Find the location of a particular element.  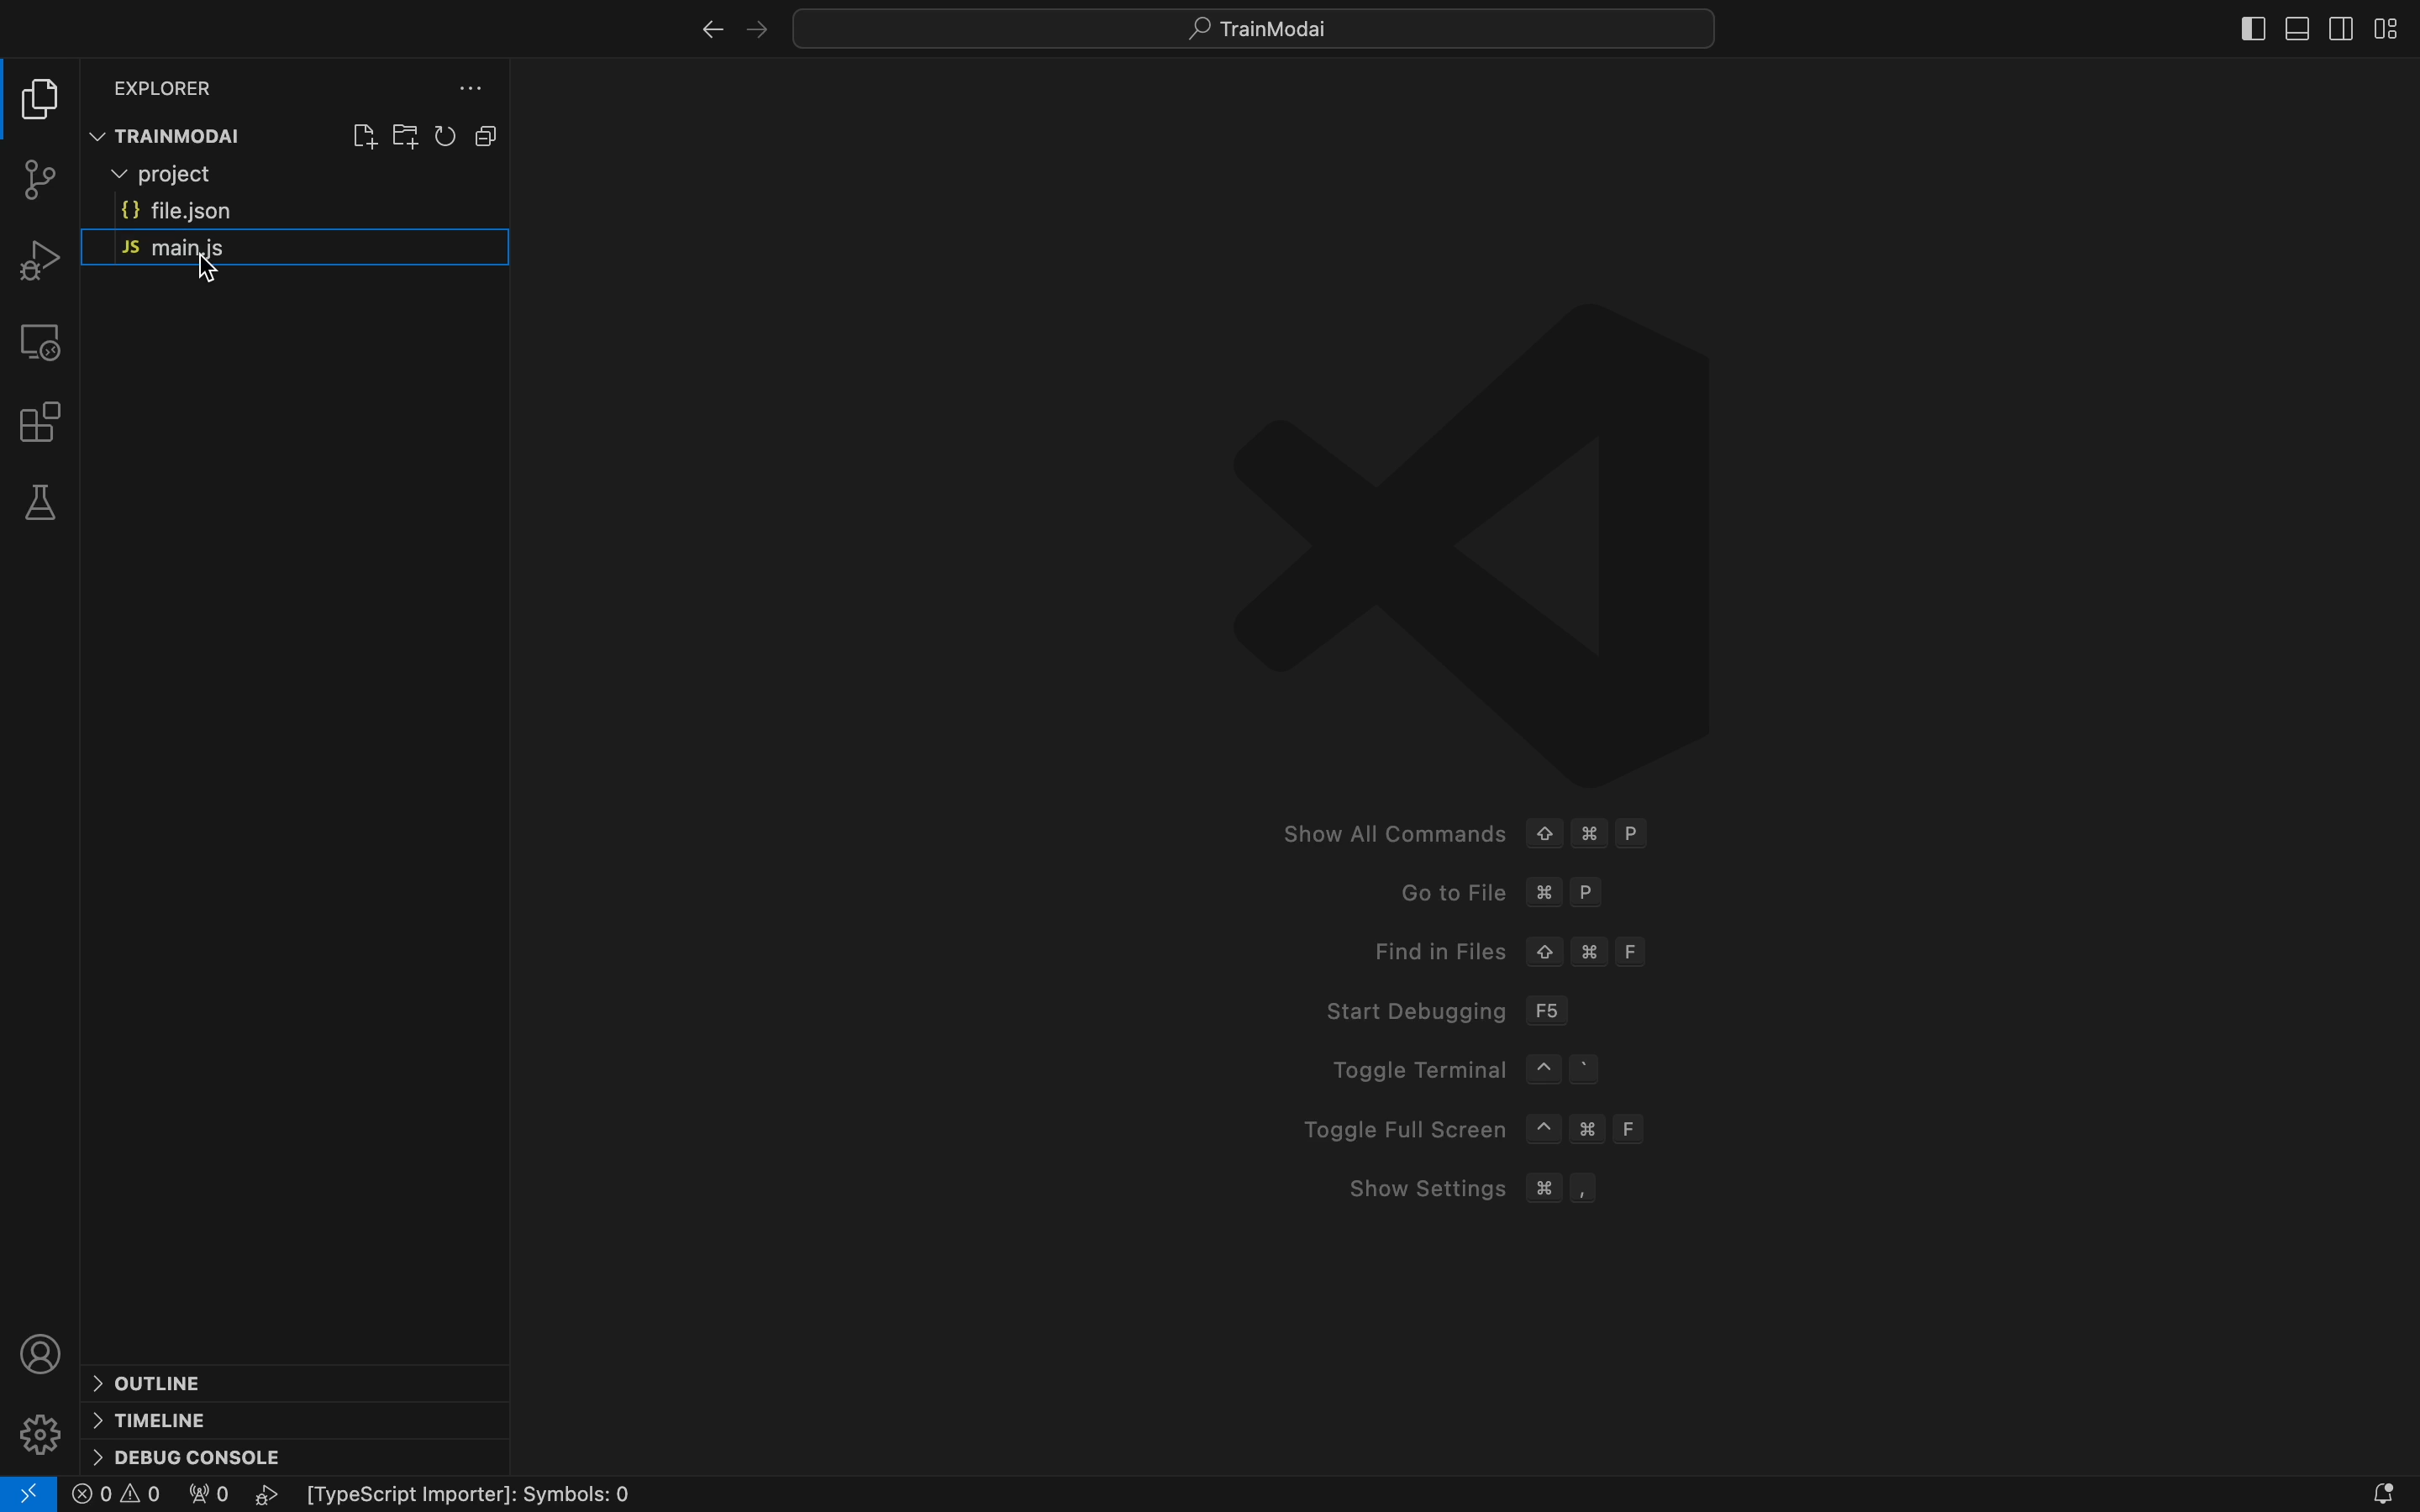

error logs is located at coordinates (118, 1495).